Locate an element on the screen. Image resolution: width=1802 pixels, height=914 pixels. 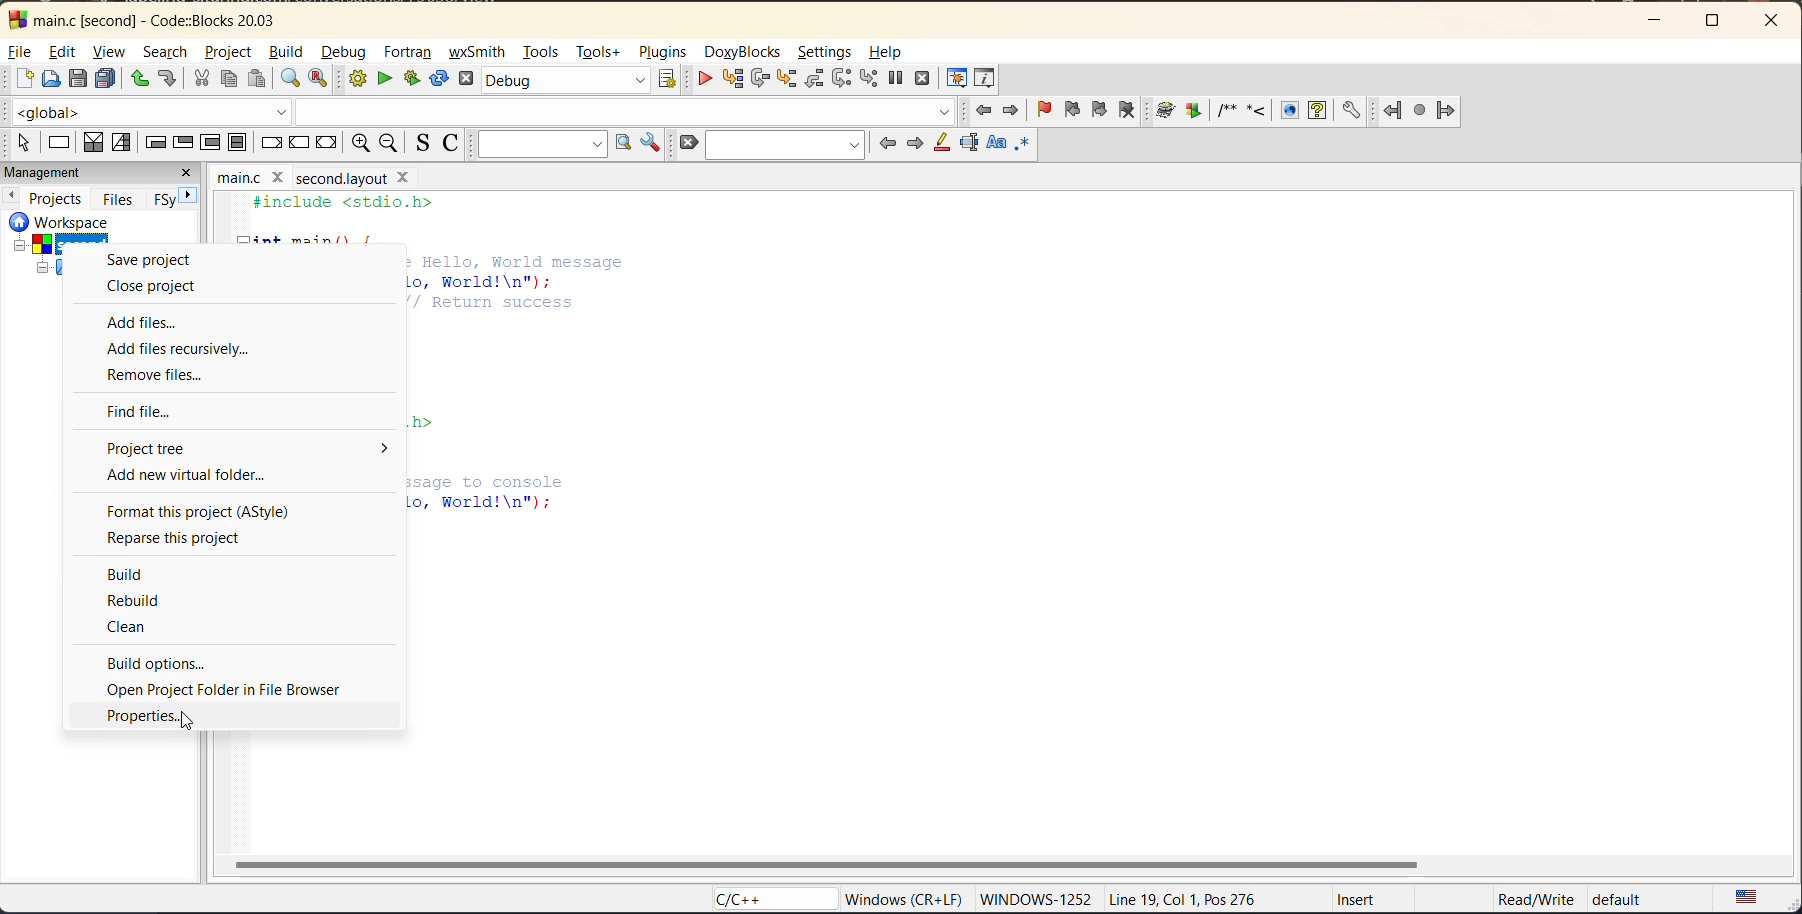
run search is located at coordinates (623, 142).